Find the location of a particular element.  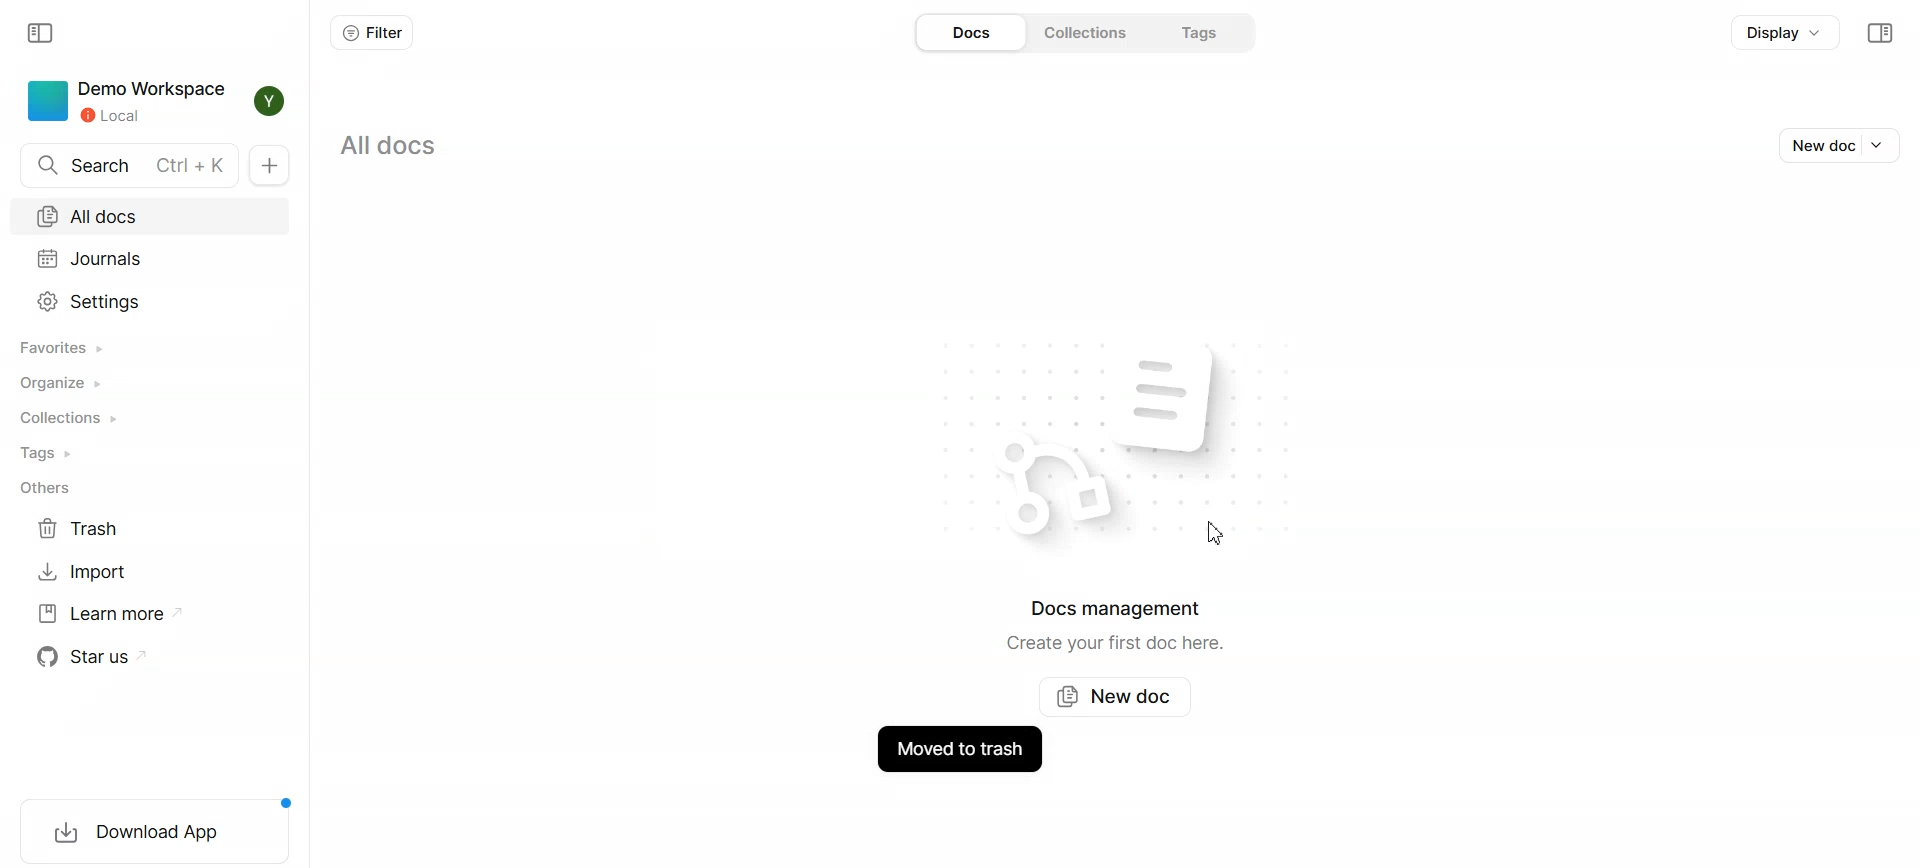

Tags is located at coordinates (1208, 32).